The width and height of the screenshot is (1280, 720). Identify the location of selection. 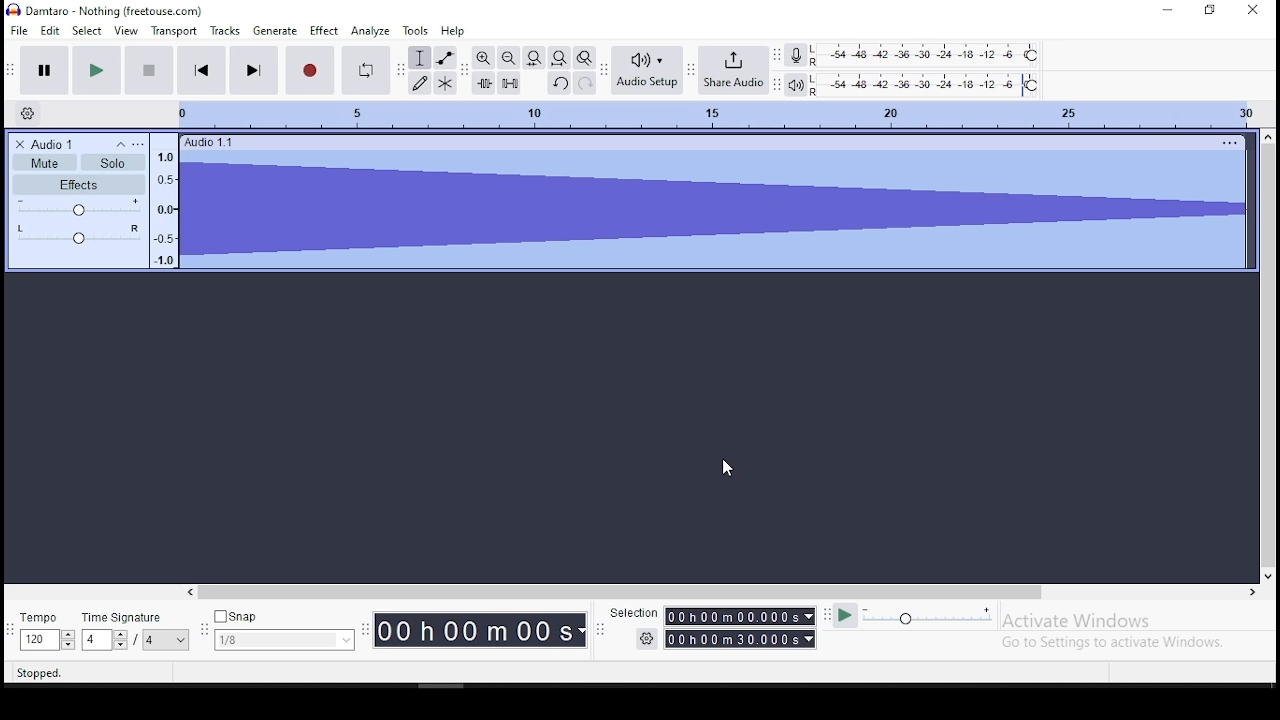
(635, 614).